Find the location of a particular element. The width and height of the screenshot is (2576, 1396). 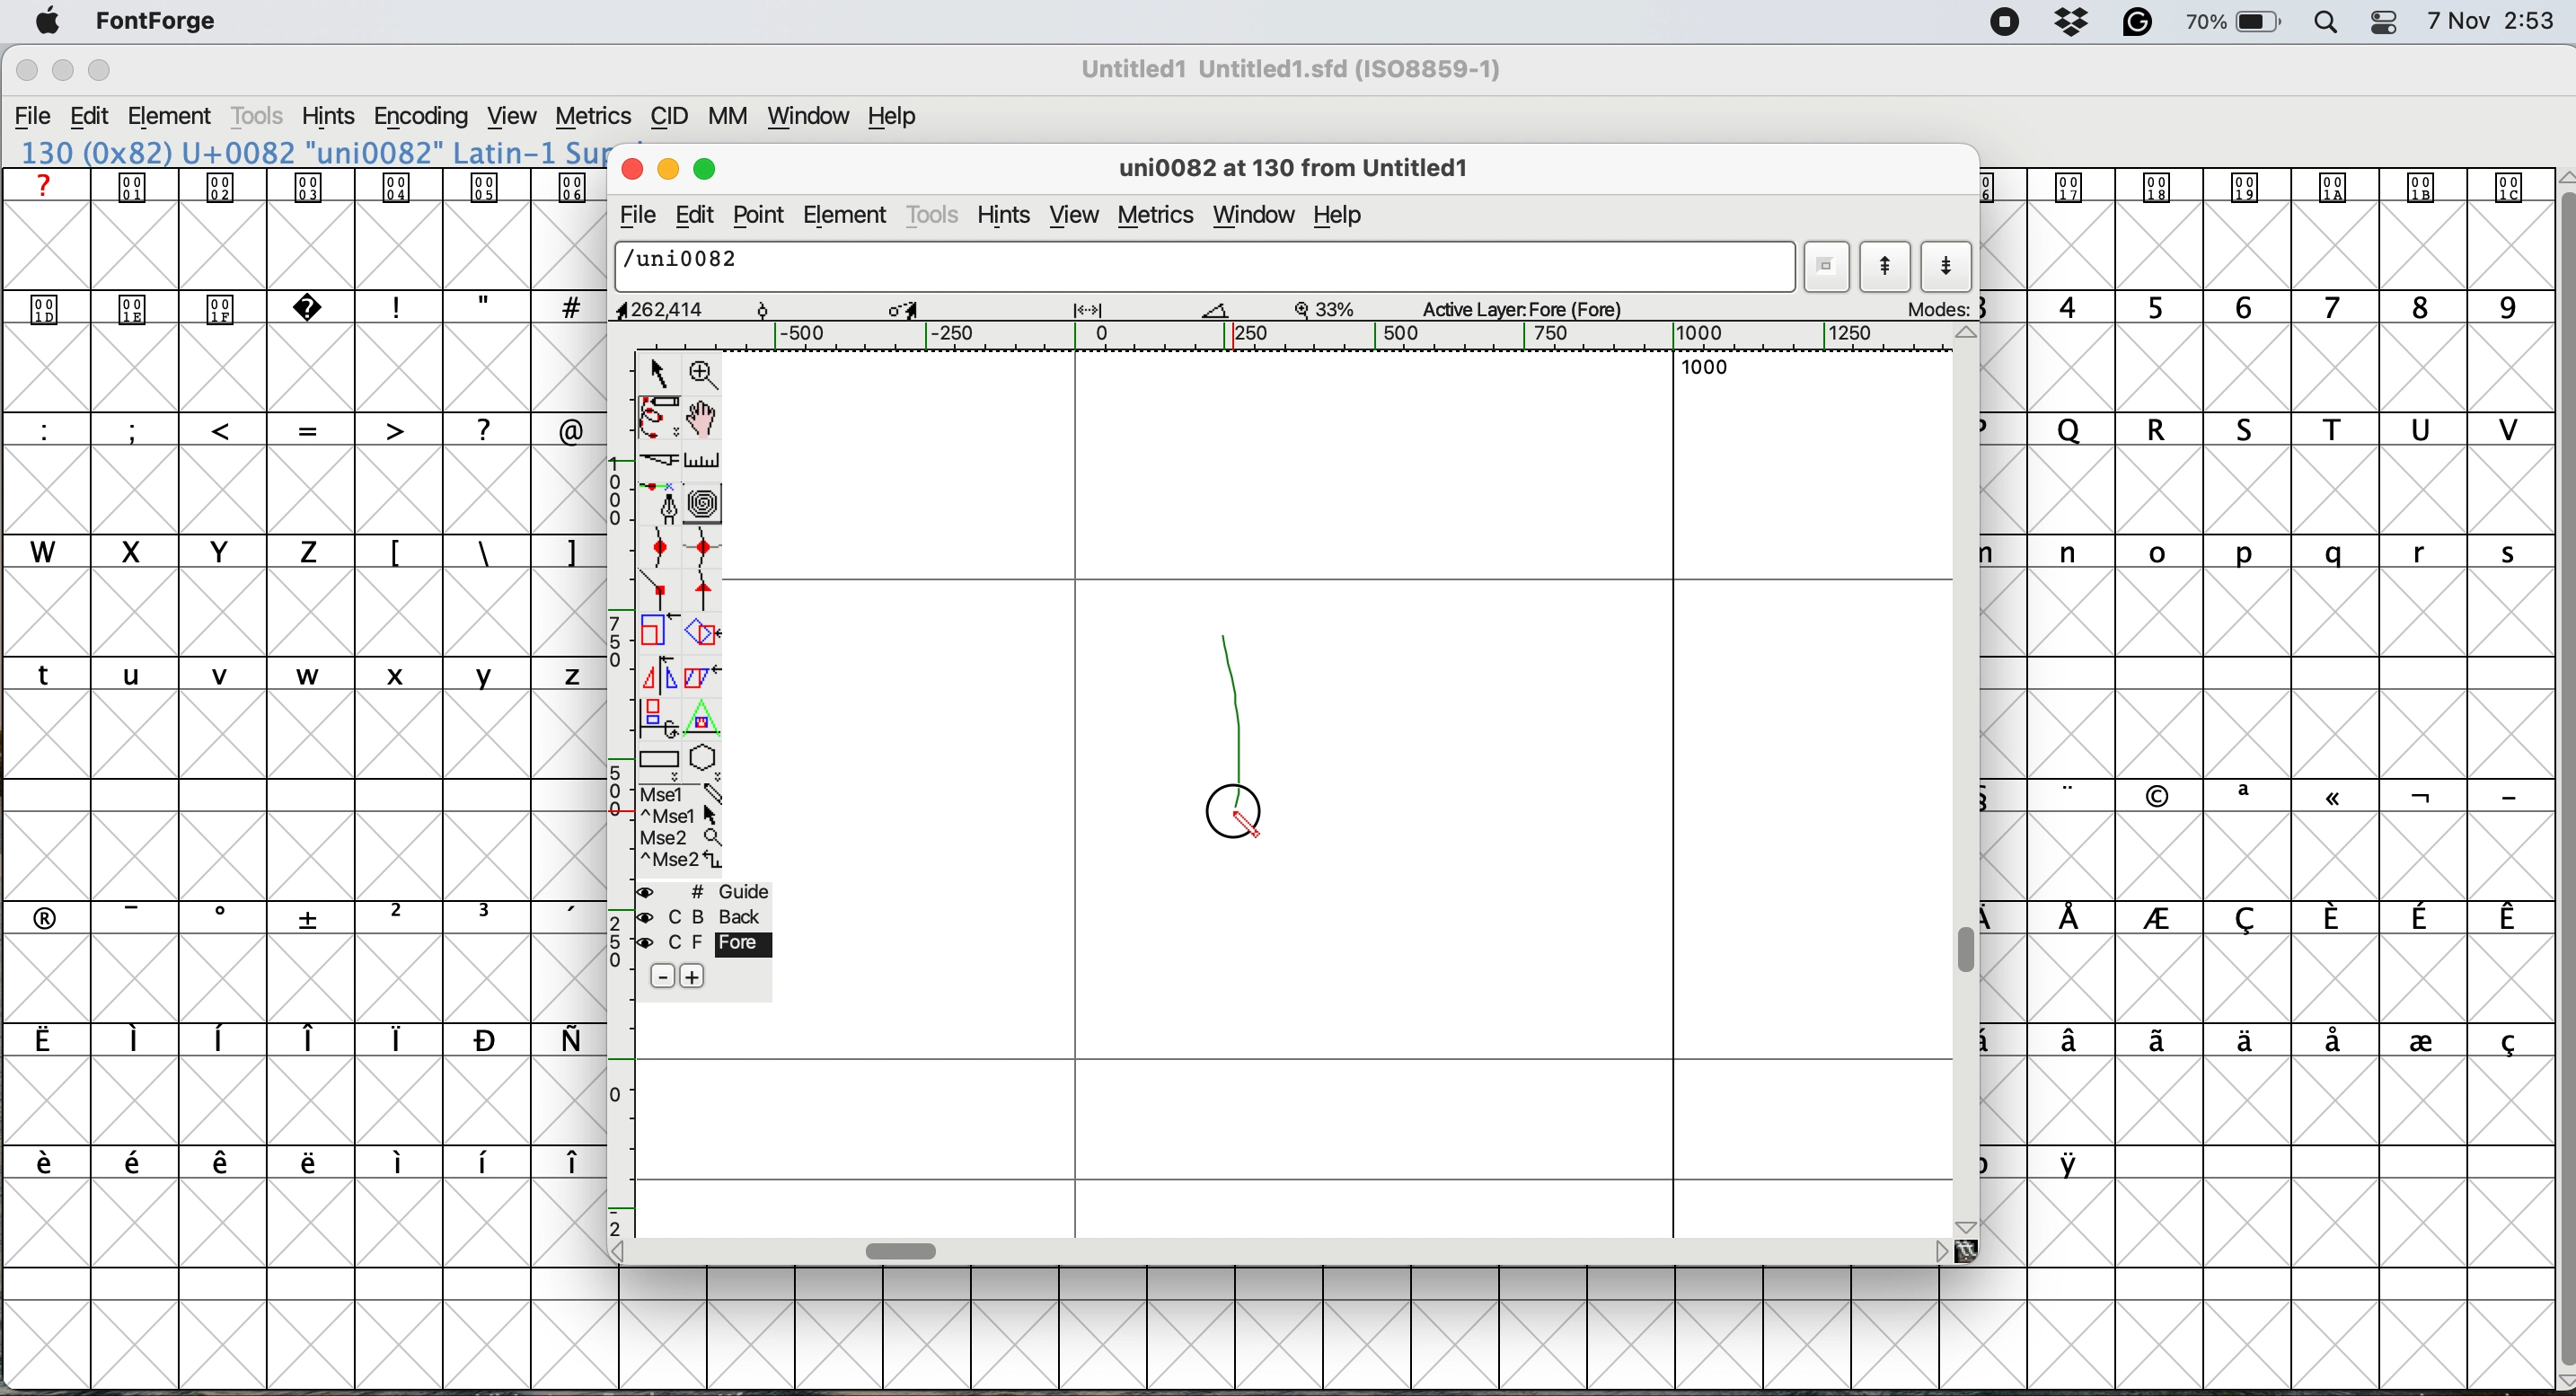

maximise is located at coordinates (706, 170).